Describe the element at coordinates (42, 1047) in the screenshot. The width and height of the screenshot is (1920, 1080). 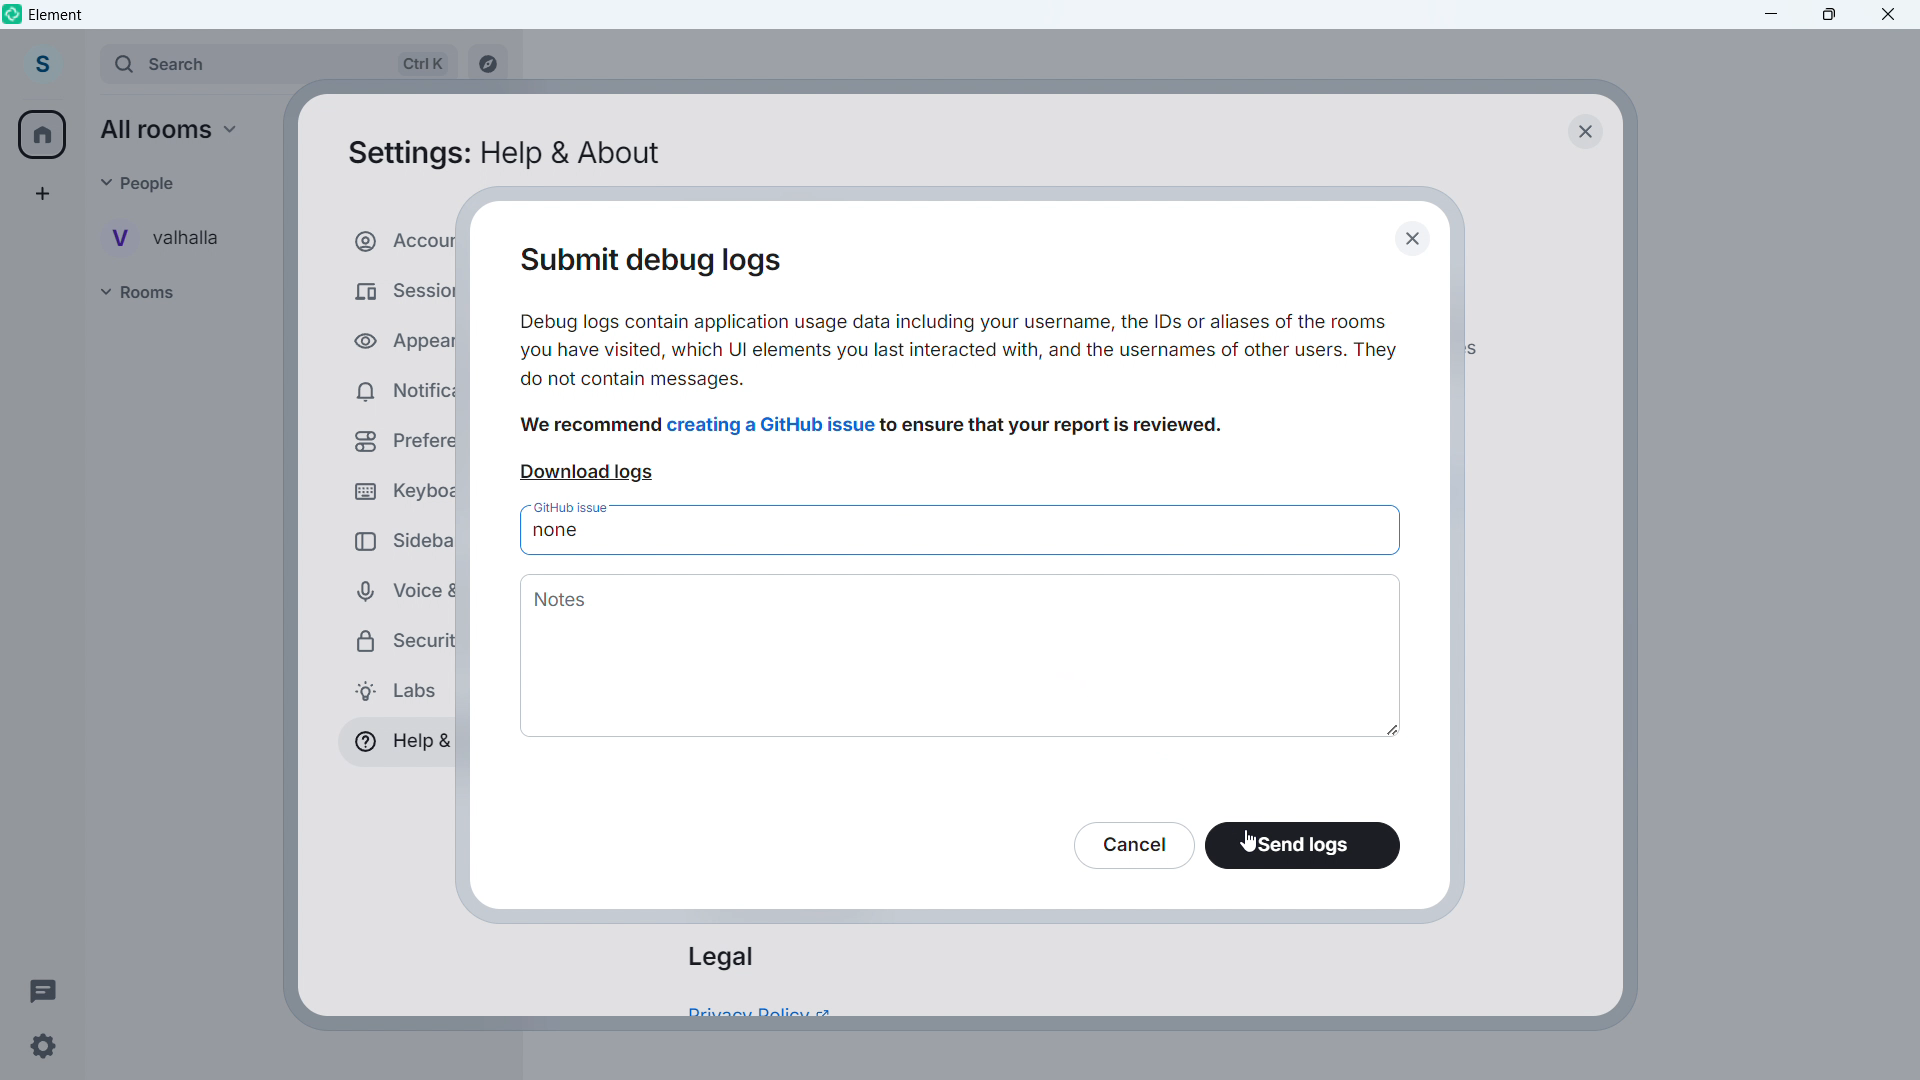
I see `Settings ` at that location.